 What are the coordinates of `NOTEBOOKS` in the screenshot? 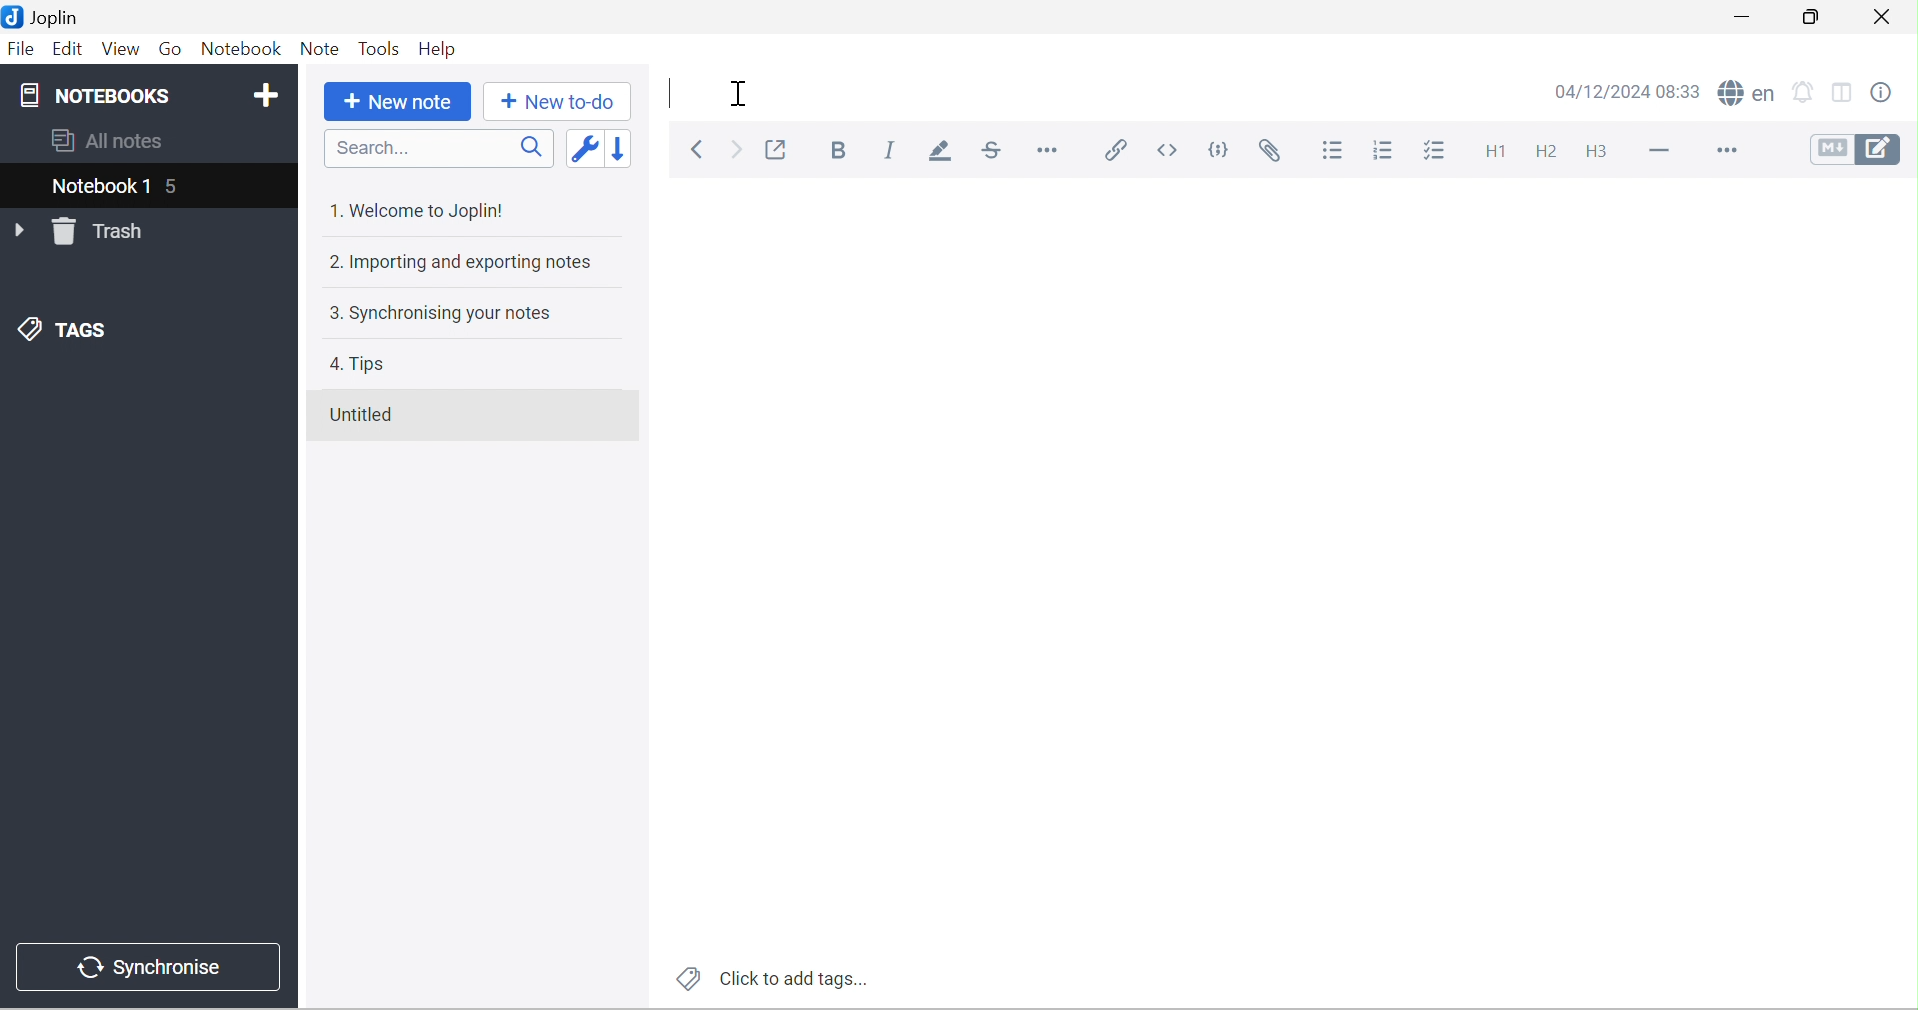 It's located at (101, 93).